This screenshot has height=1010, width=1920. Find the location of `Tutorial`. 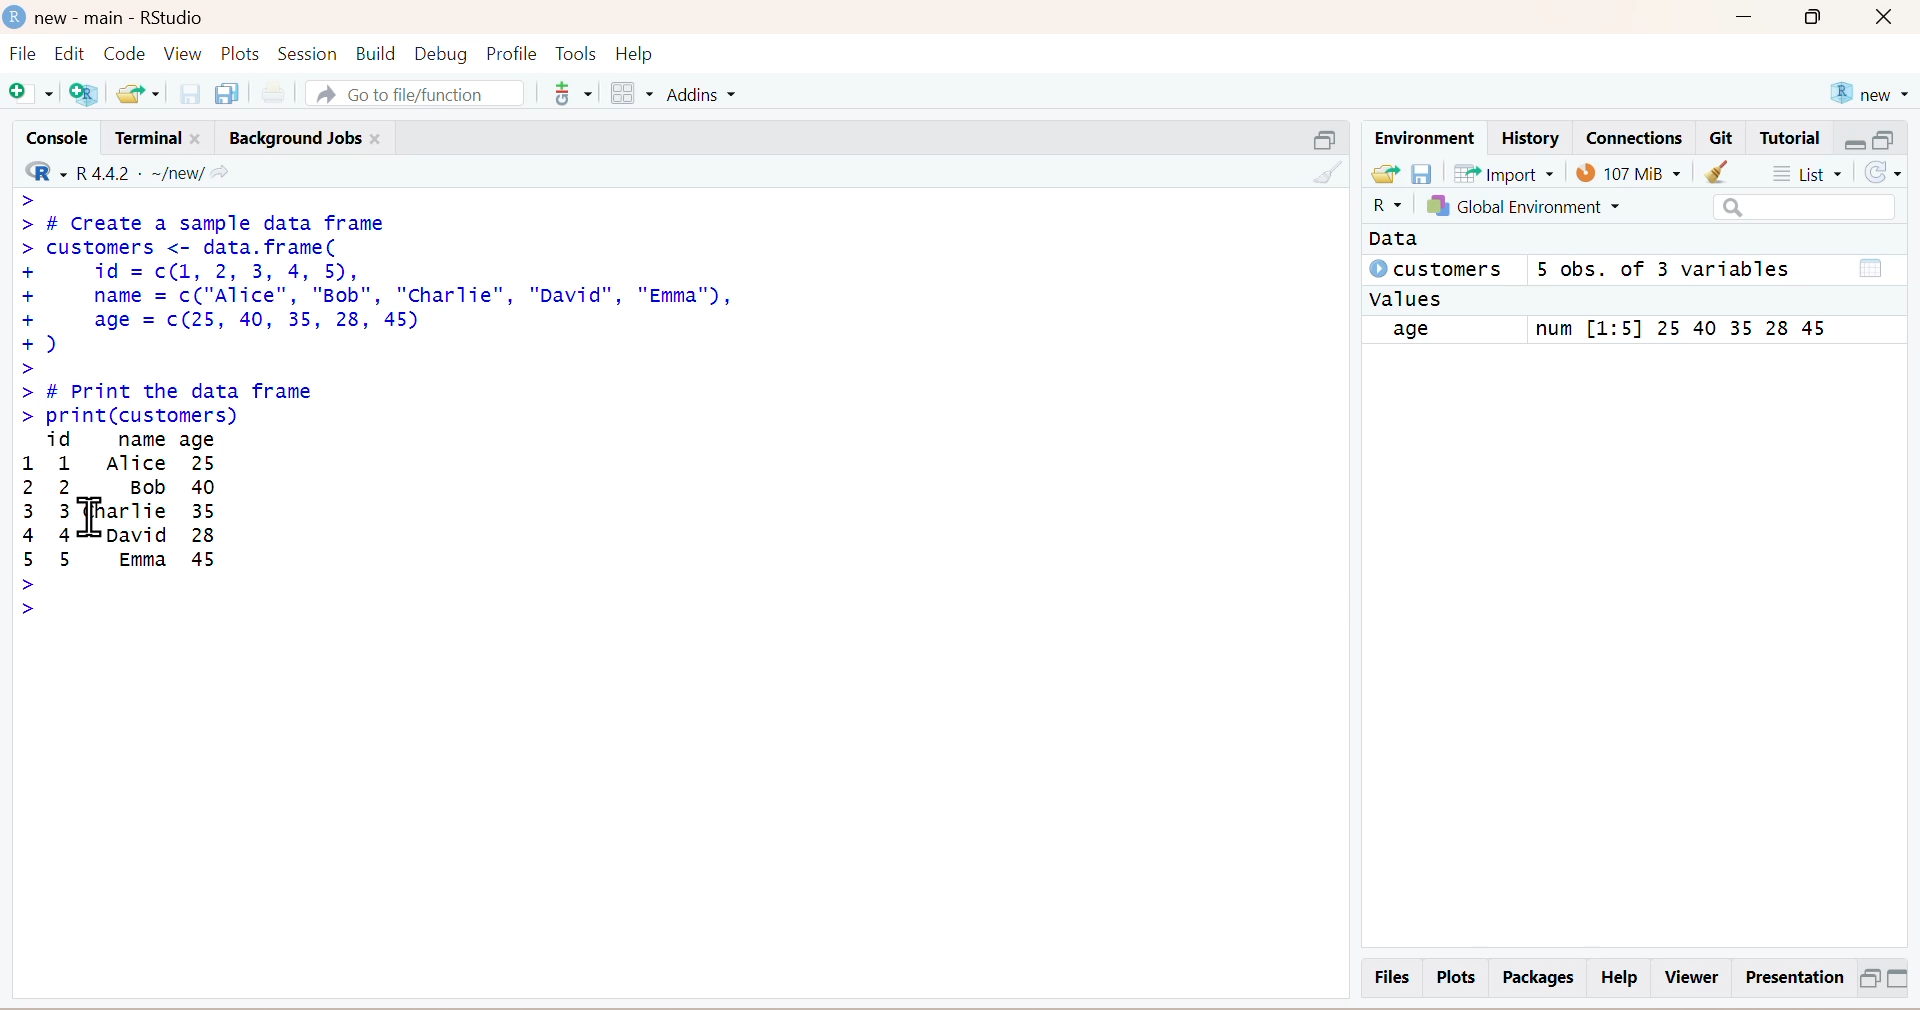

Tutorial is located at coordinates (1793, 138).